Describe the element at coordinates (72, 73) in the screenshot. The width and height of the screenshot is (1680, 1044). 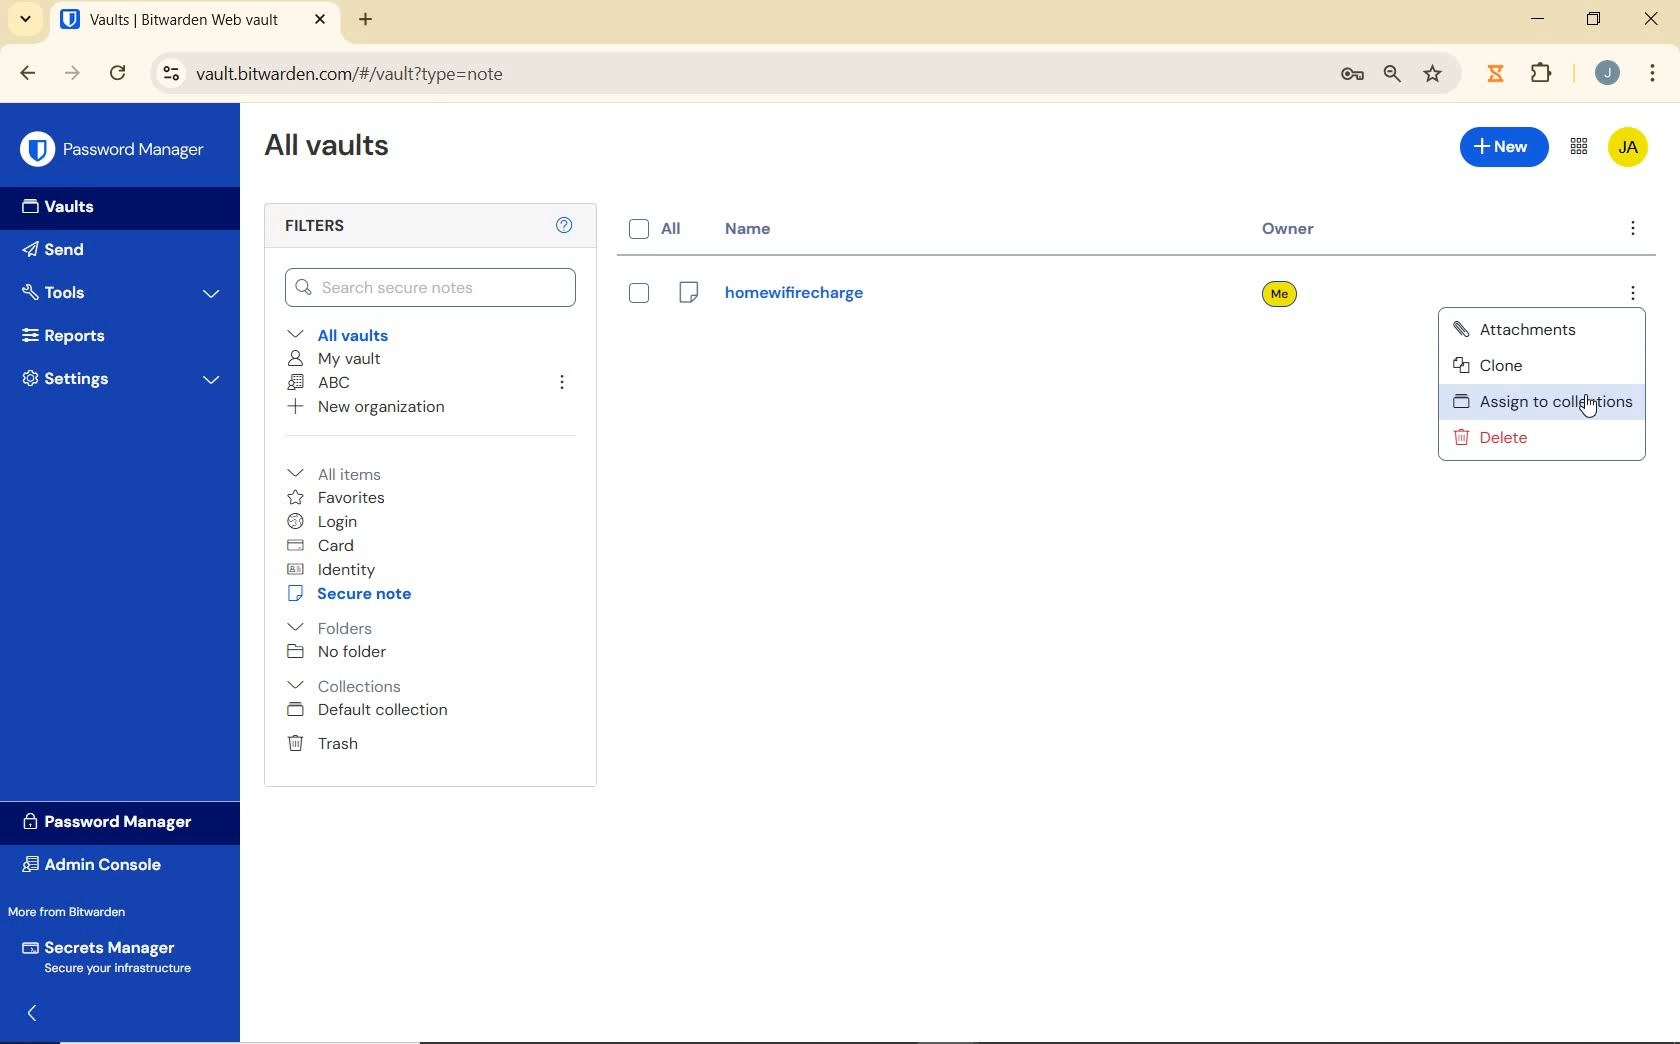
I see `forward` at that location.